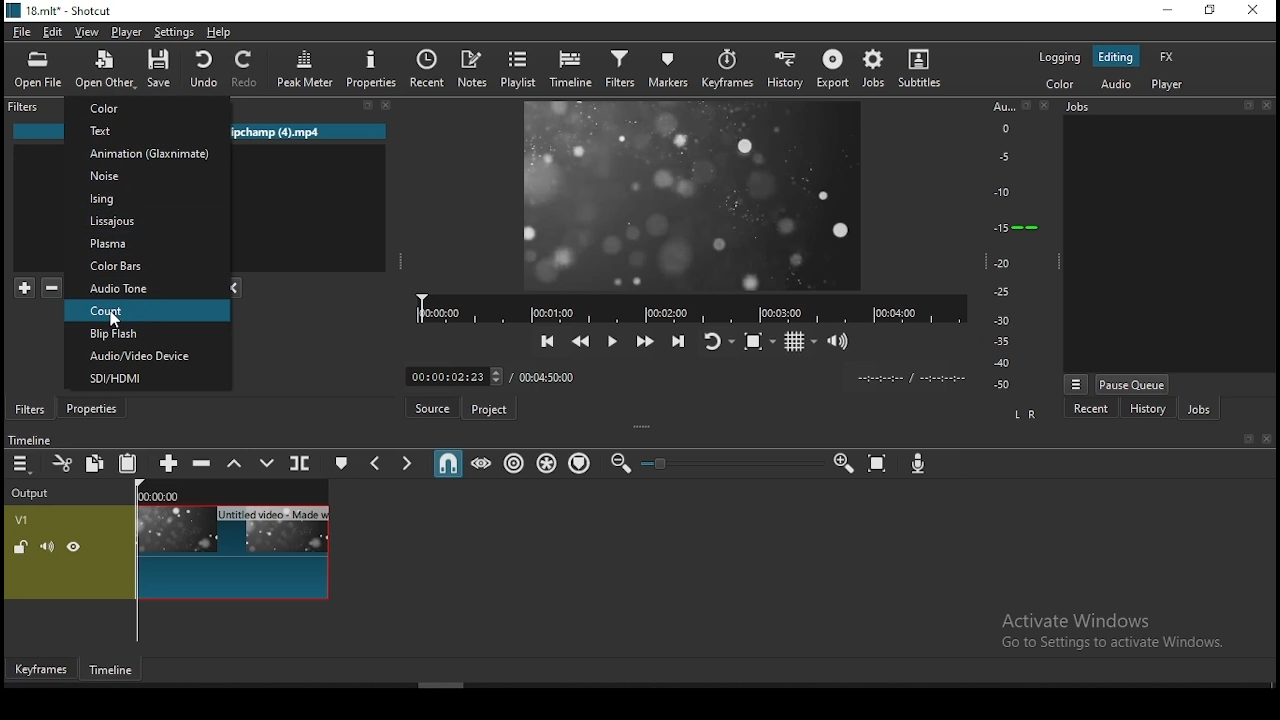 The width and height of the screenshot is (1280, 720). What do you see at coordinates (203, 69) in the screenshot?
I see `undo` at bounding box center [203, 69].